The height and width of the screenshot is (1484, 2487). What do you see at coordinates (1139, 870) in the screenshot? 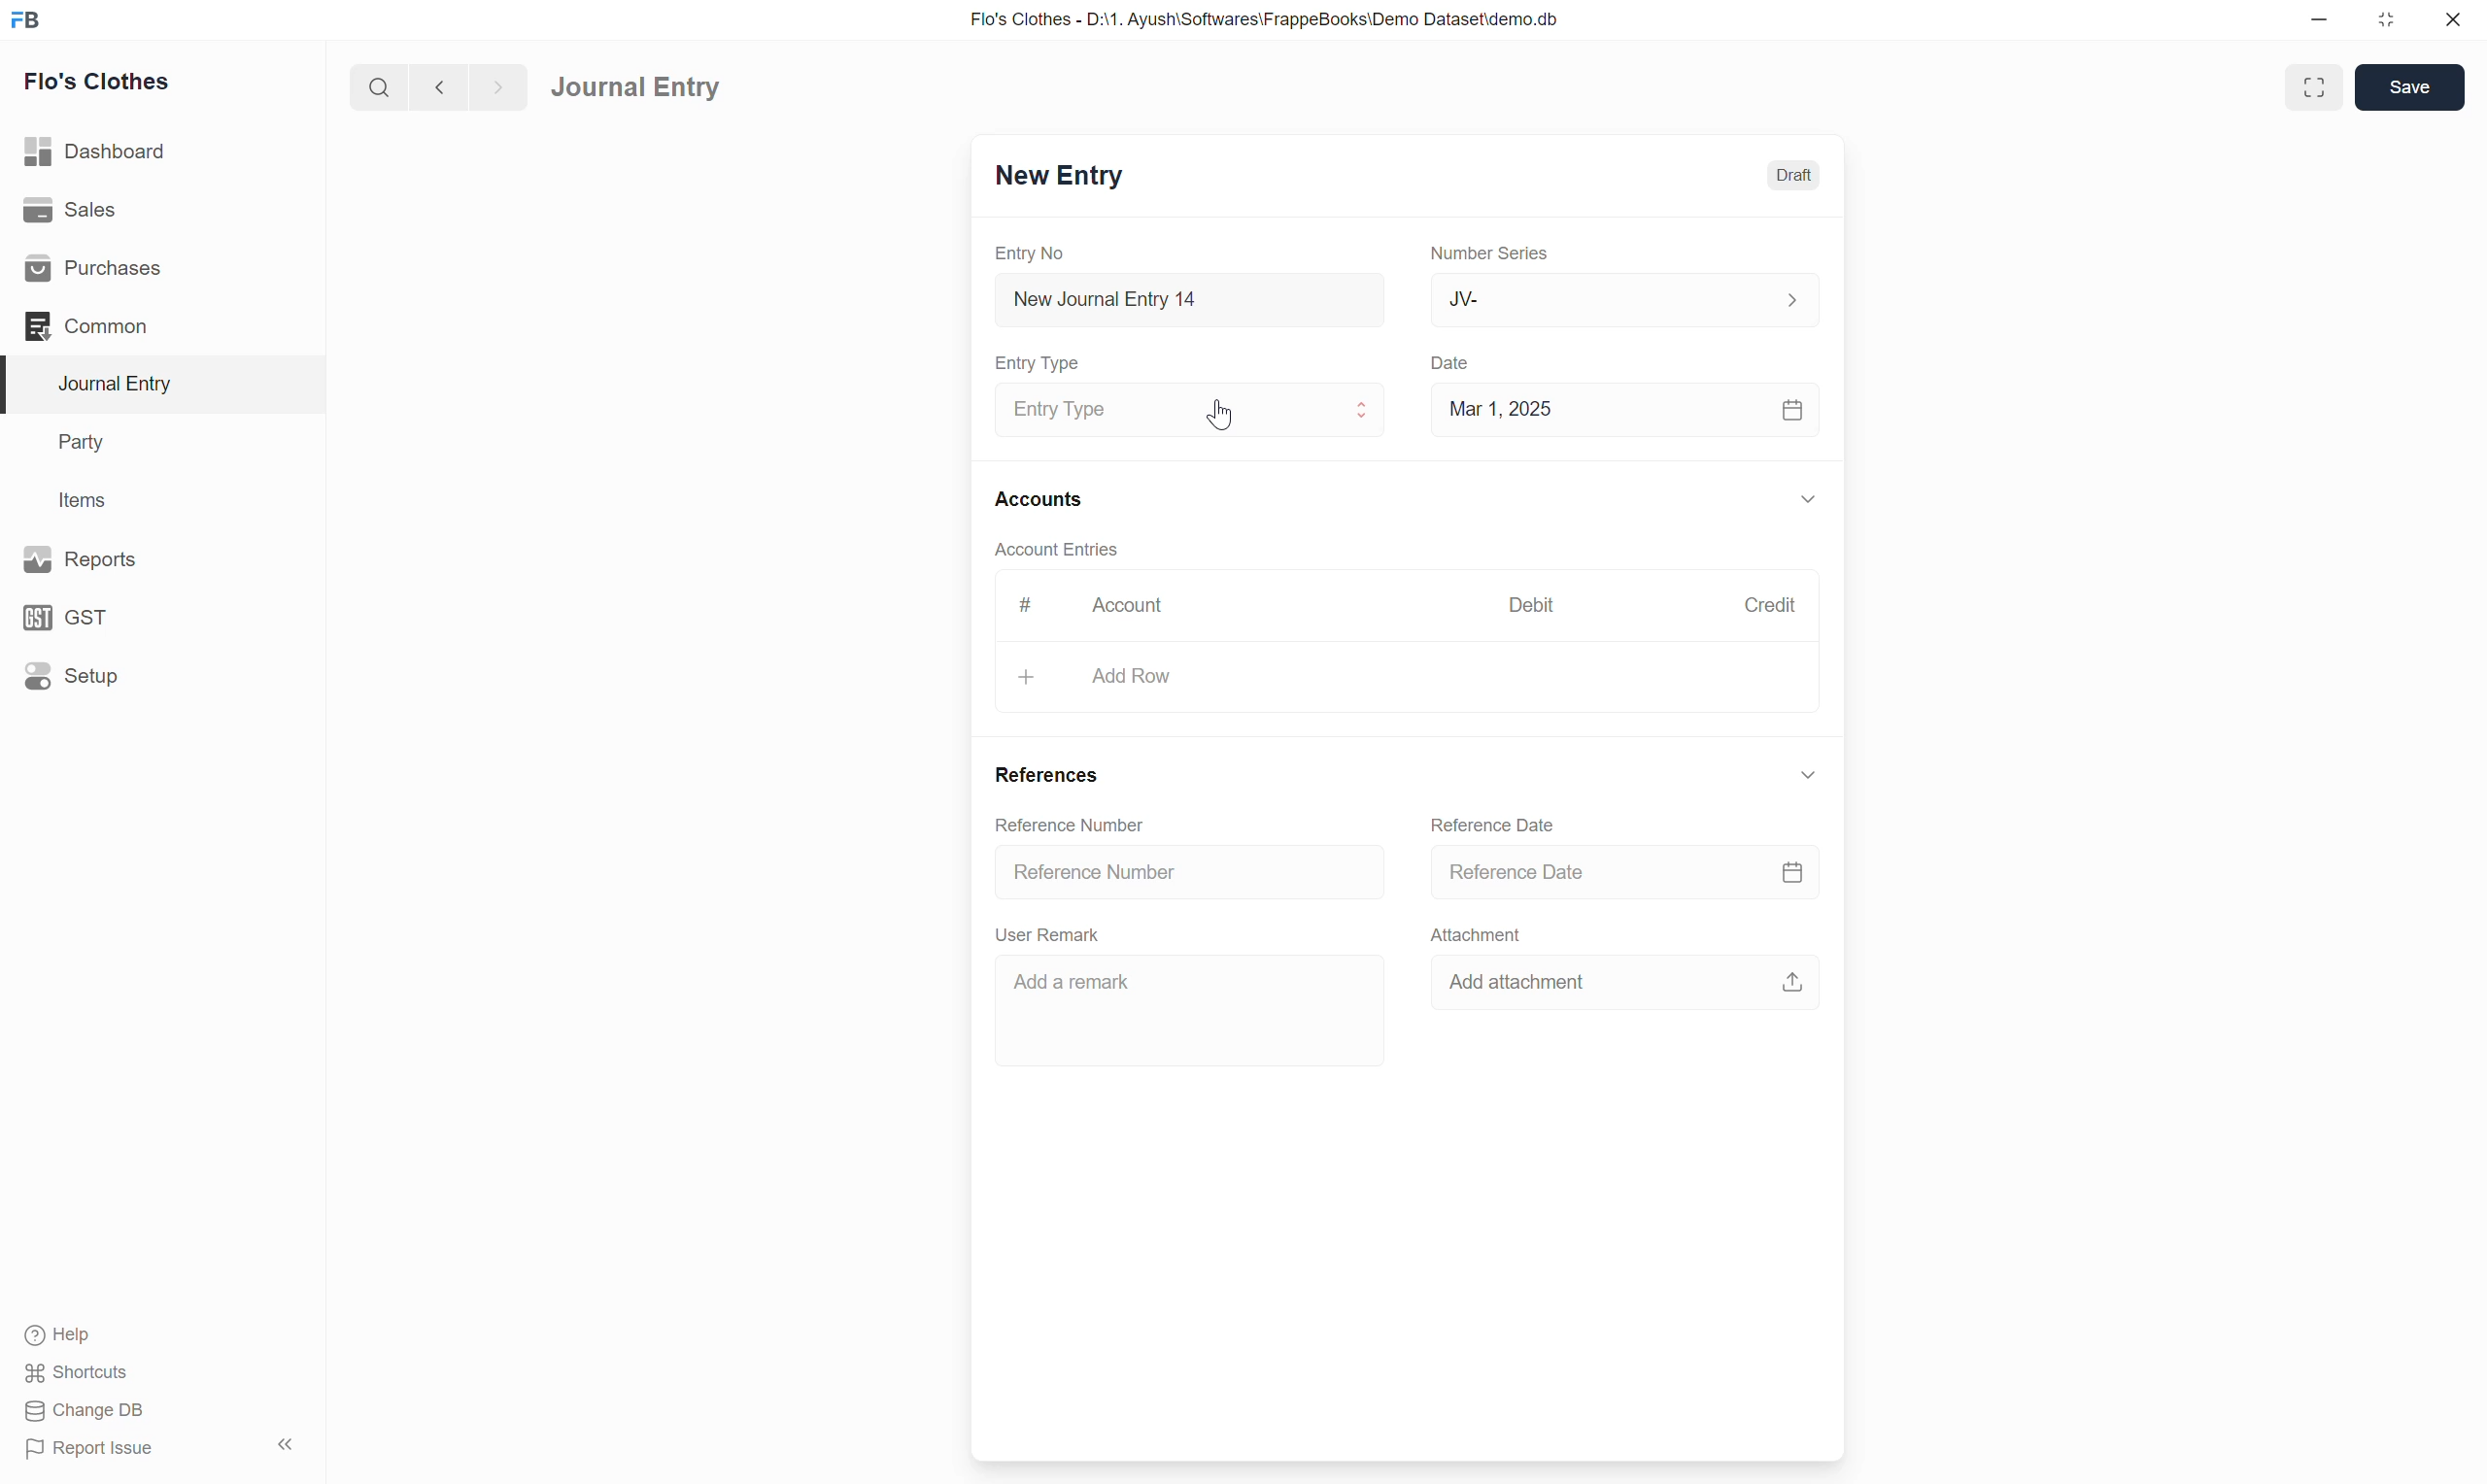
I see `Reference number` at bounding box center [1139, 870].